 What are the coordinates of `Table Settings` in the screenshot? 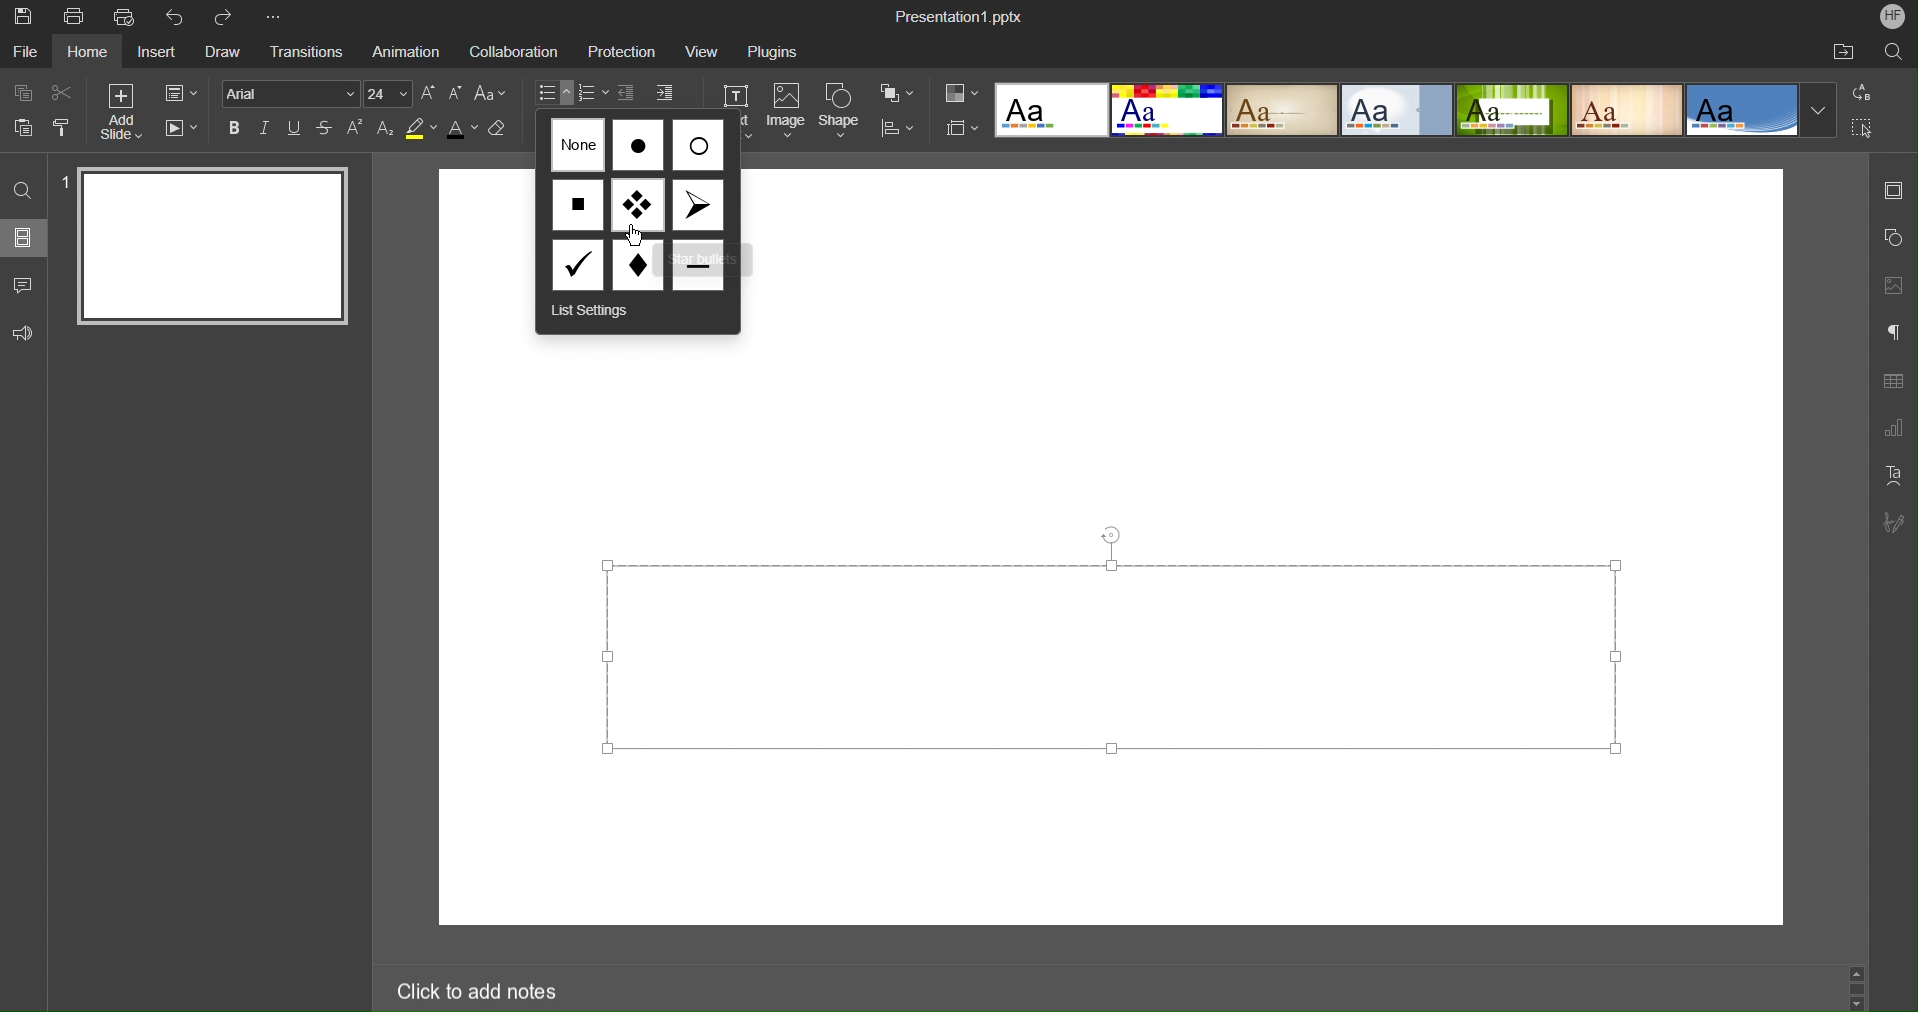 It's located at (1893, 381).